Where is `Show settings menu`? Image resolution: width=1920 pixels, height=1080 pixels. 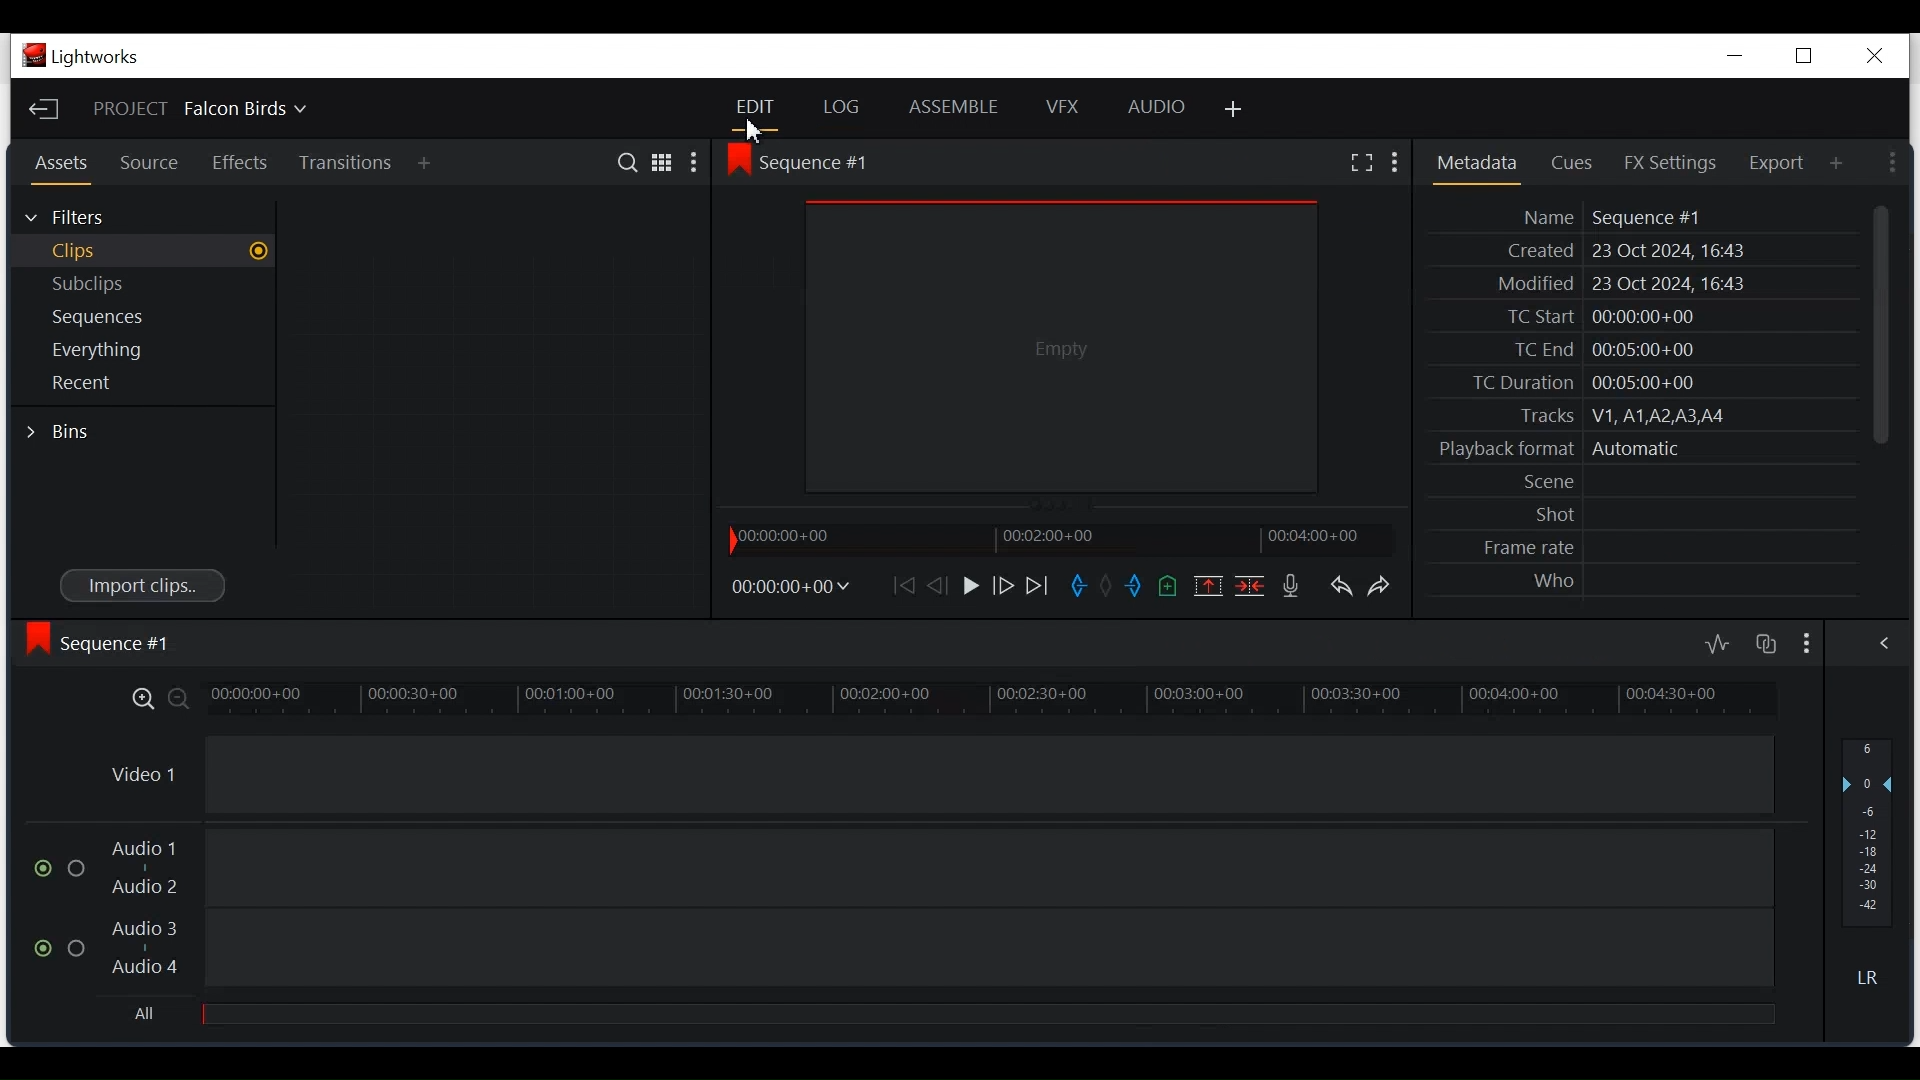 Show settings menu is located at coordinates (1803, 645).